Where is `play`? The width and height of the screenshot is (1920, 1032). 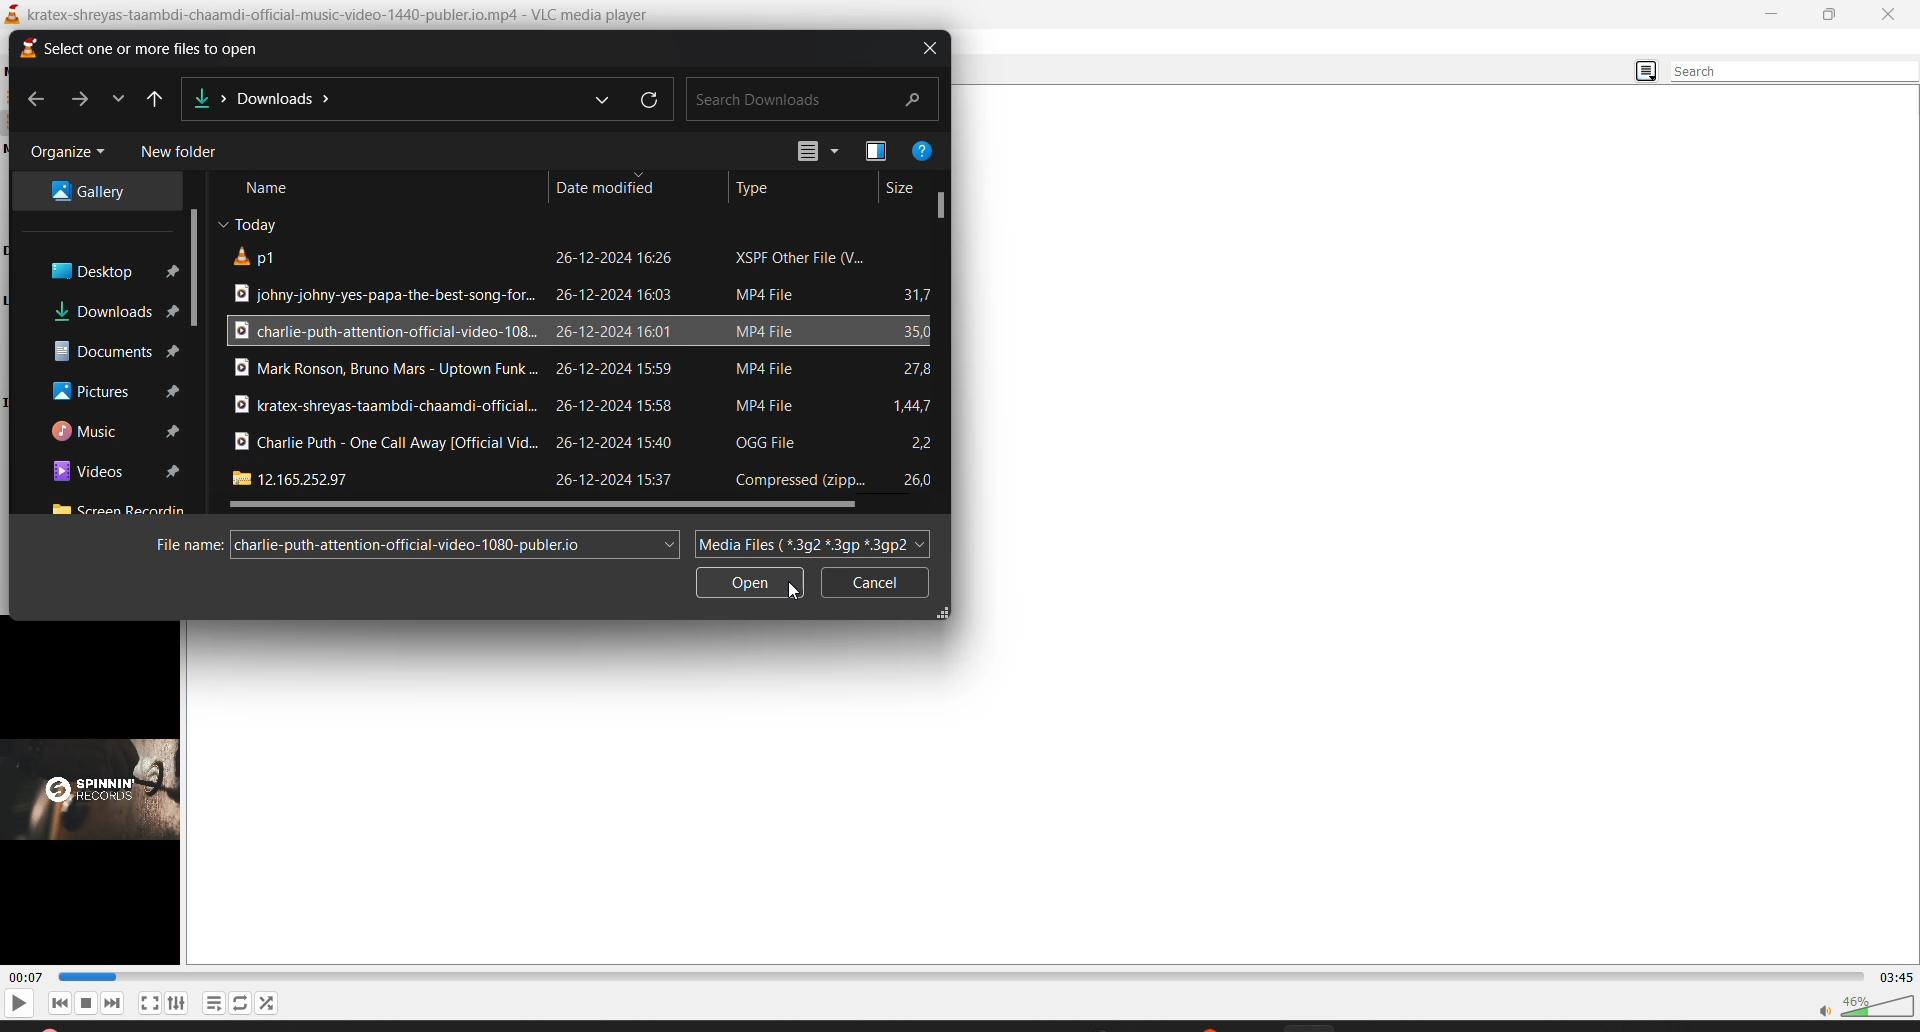 play is located at coordinates (20, 1005).